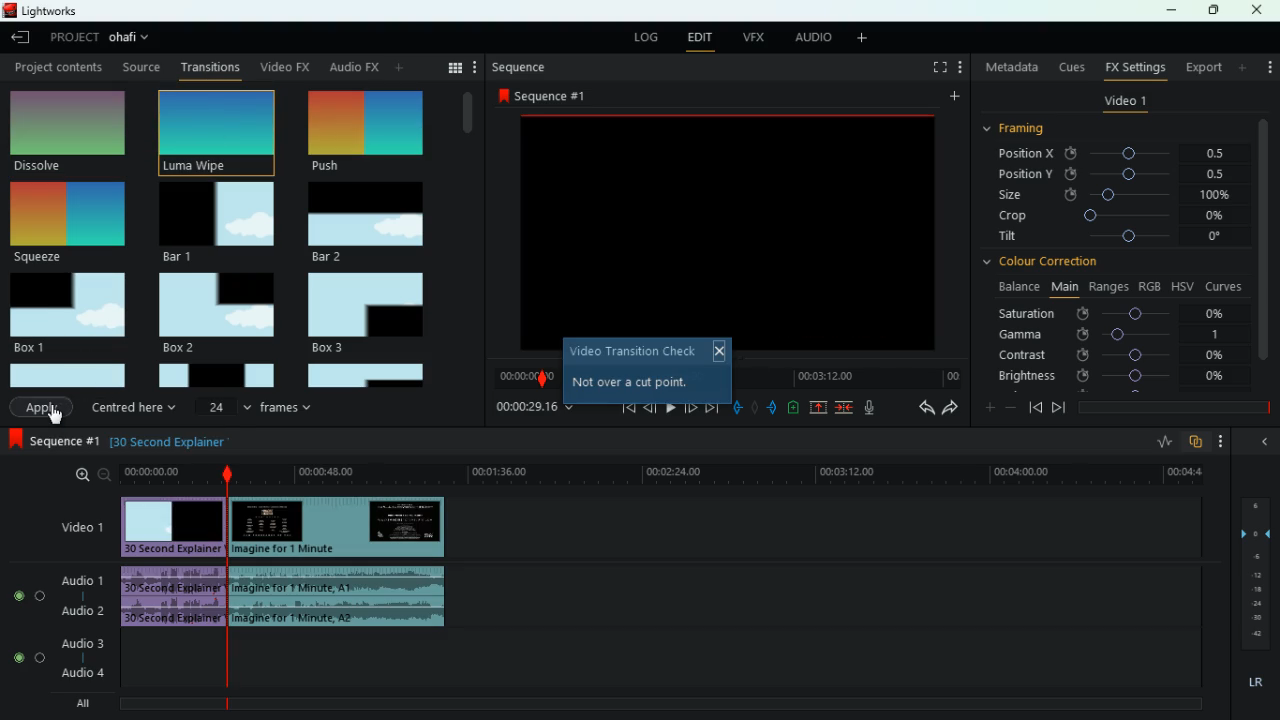 The image size is (1280, 720). What do you see at coordinates (720, 351) in the screenshot?
I see `close` at bounding box center [720, 351].